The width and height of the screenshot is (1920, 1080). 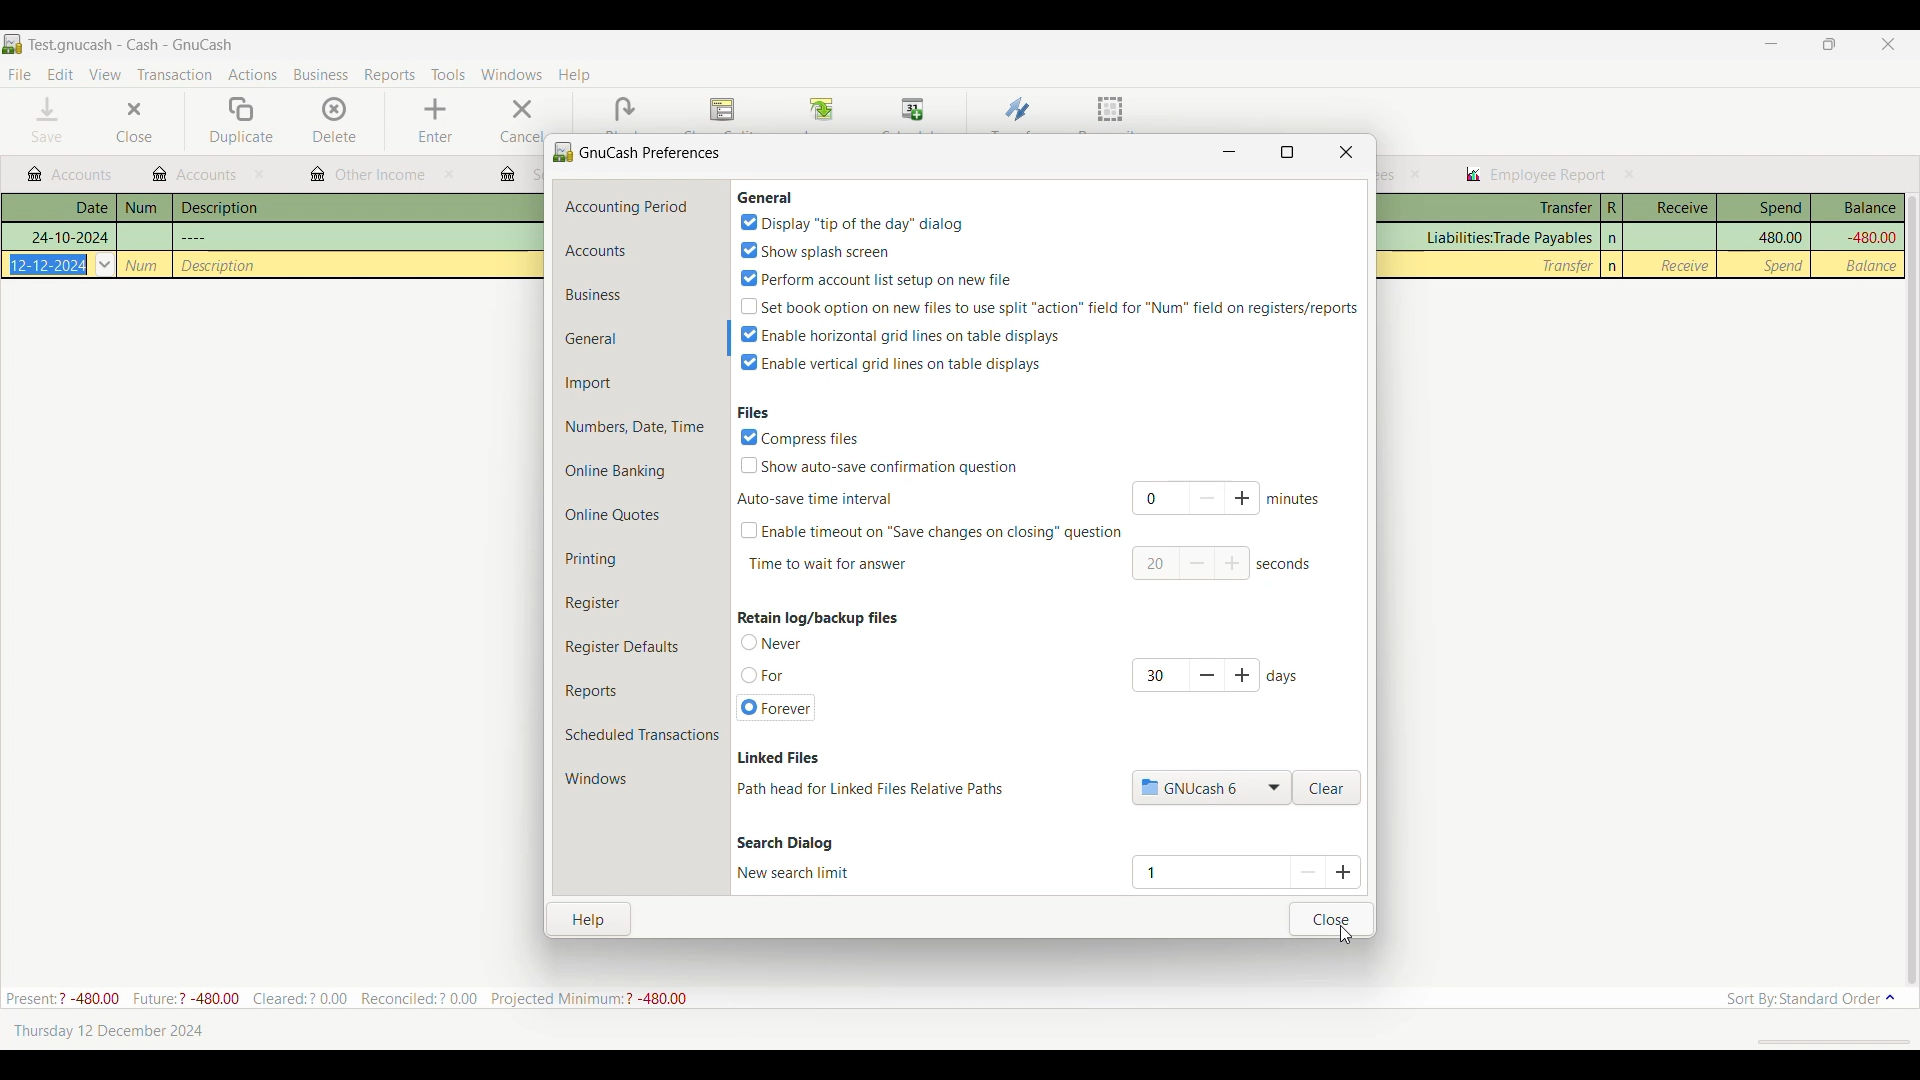 What do you see at coordinates (642, 383) in the screenshot?
I see `Import` at bounding box center [642, 383].